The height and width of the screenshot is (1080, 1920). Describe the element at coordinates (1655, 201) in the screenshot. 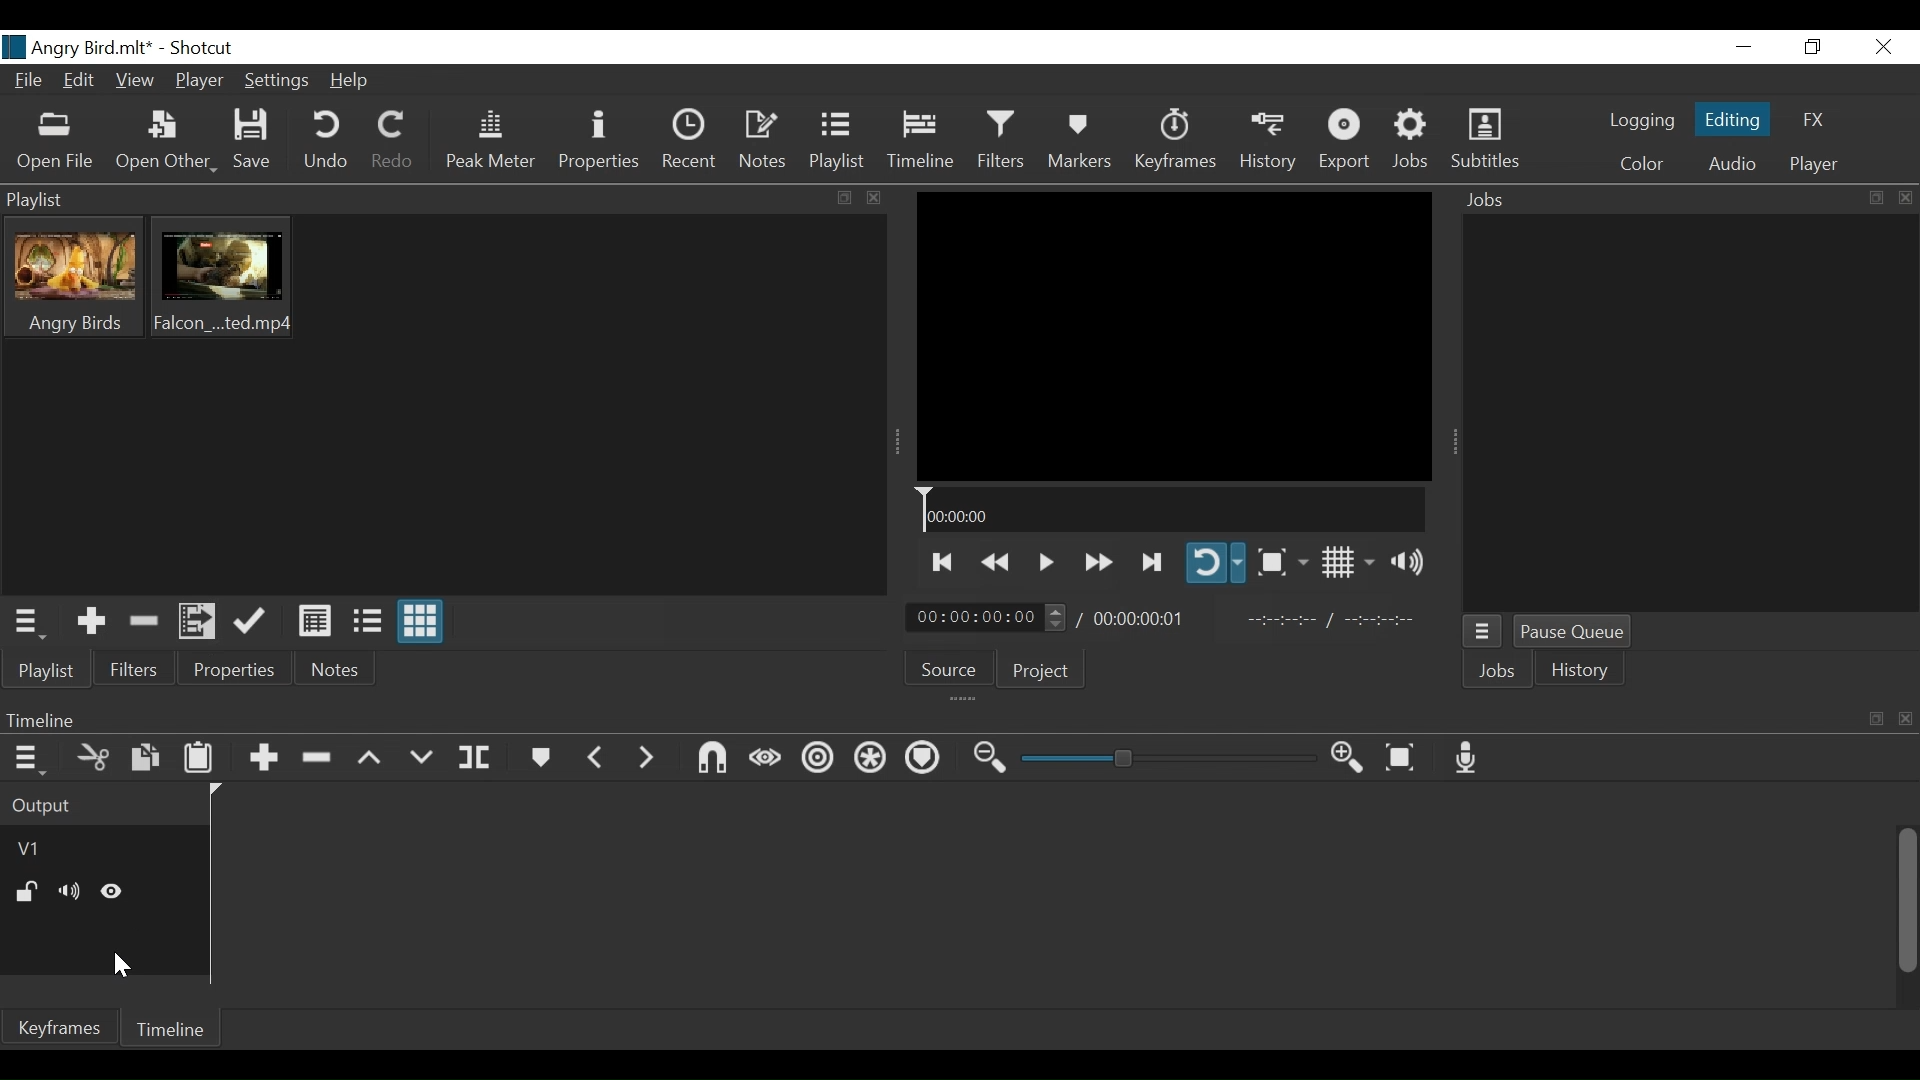

I see `Jobs Panel` at that location.